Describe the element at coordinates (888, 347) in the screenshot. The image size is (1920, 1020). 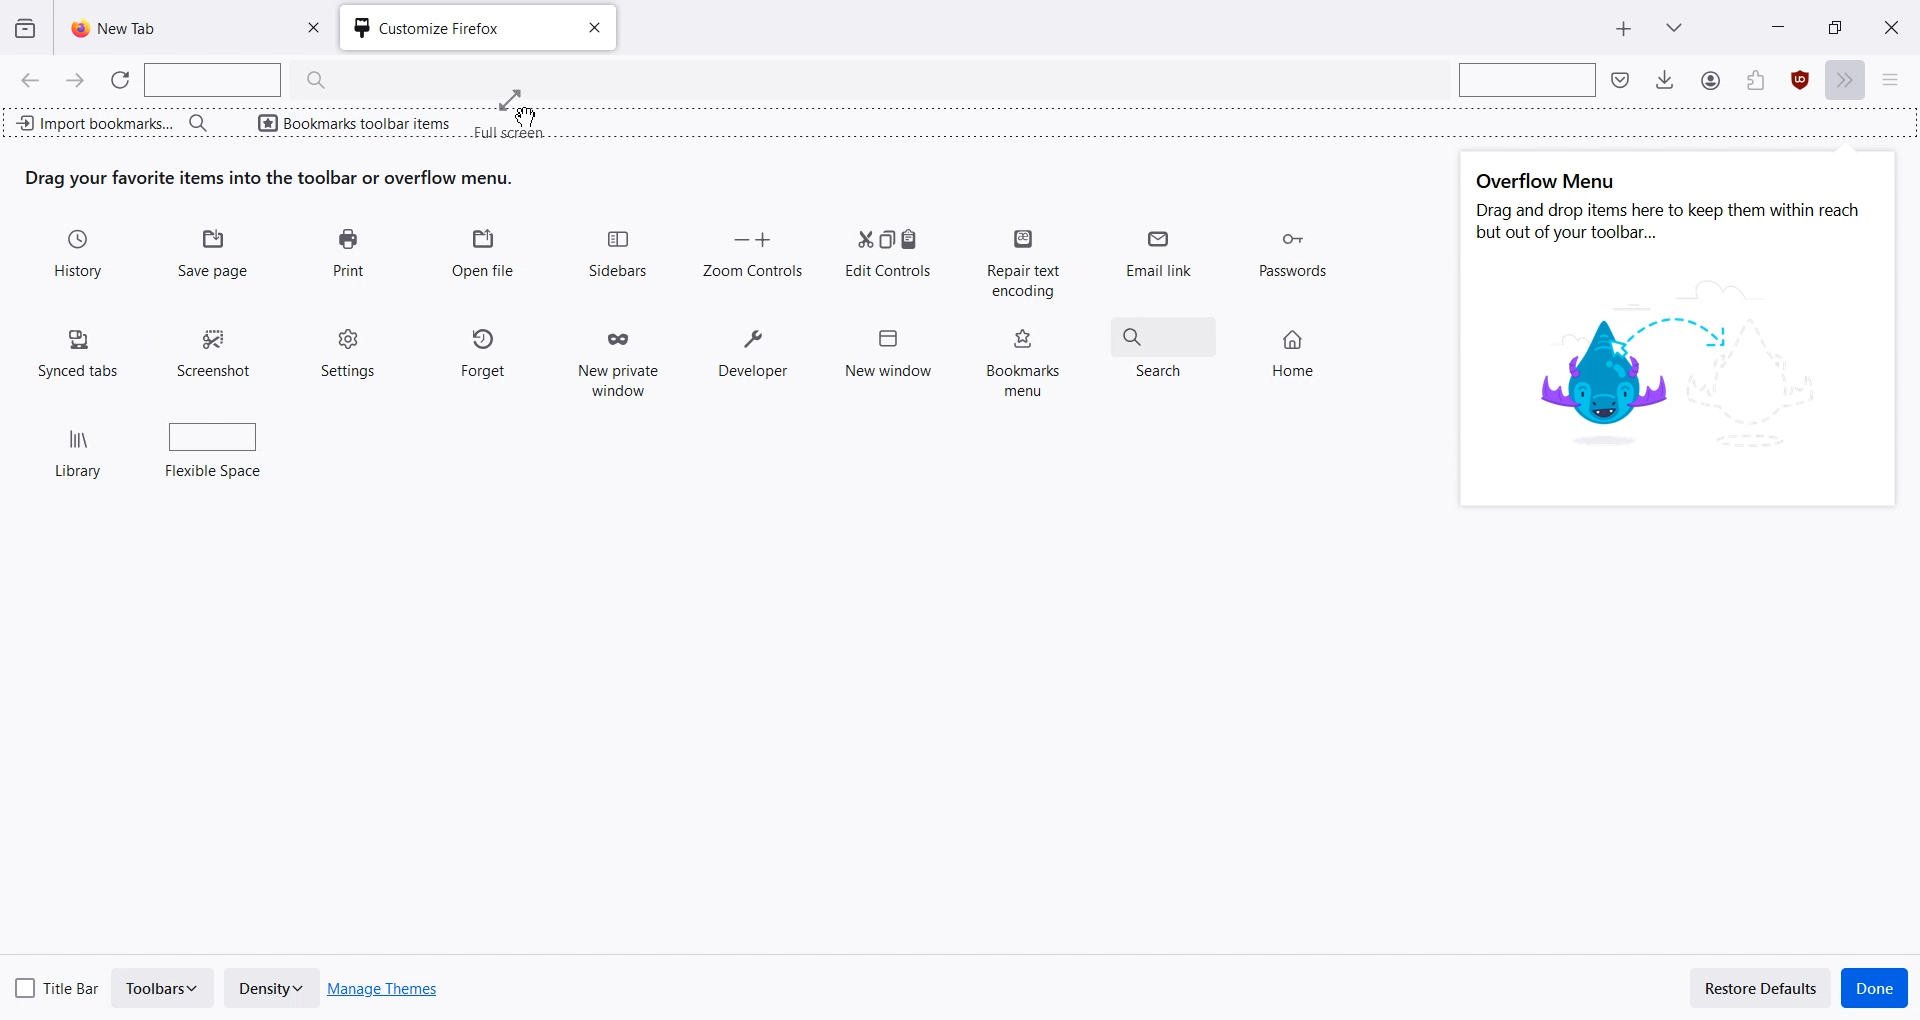
I see `New window` at that location.